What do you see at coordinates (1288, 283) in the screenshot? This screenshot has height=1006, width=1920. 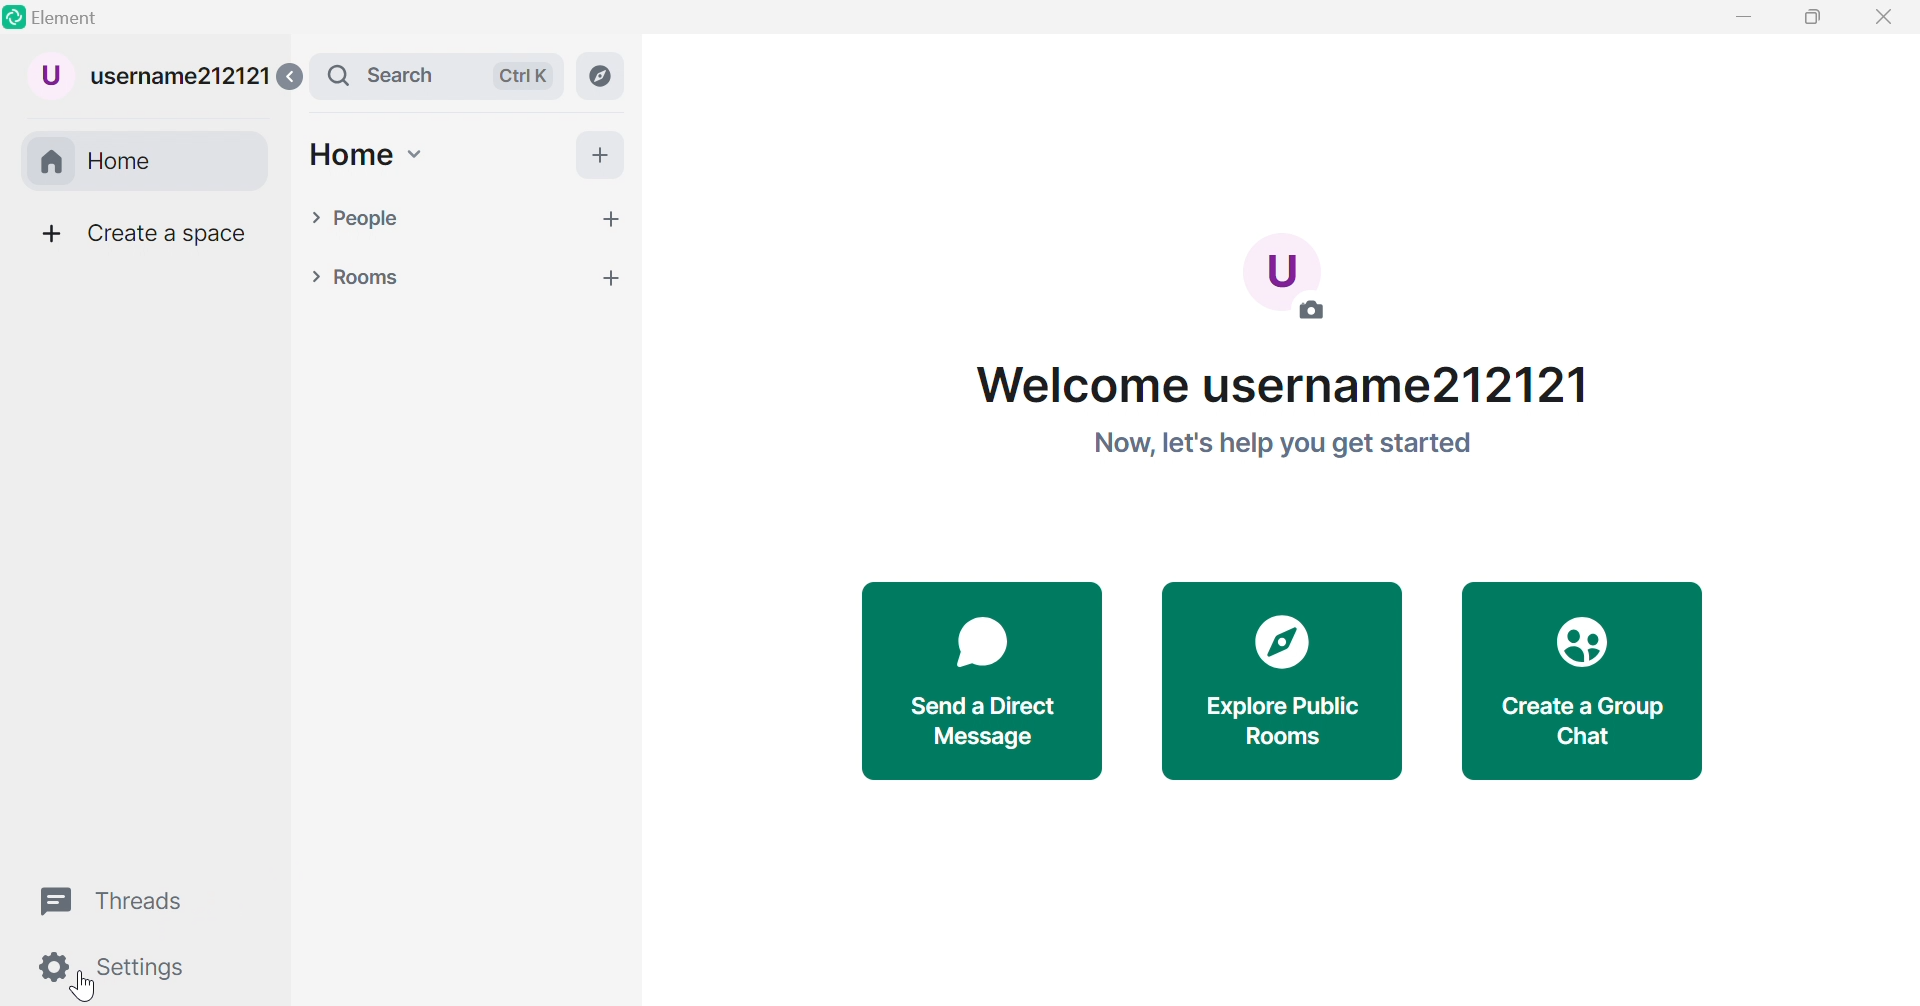 I see `Add a photo so people know it's you.` at bounding box center [1288, 283].